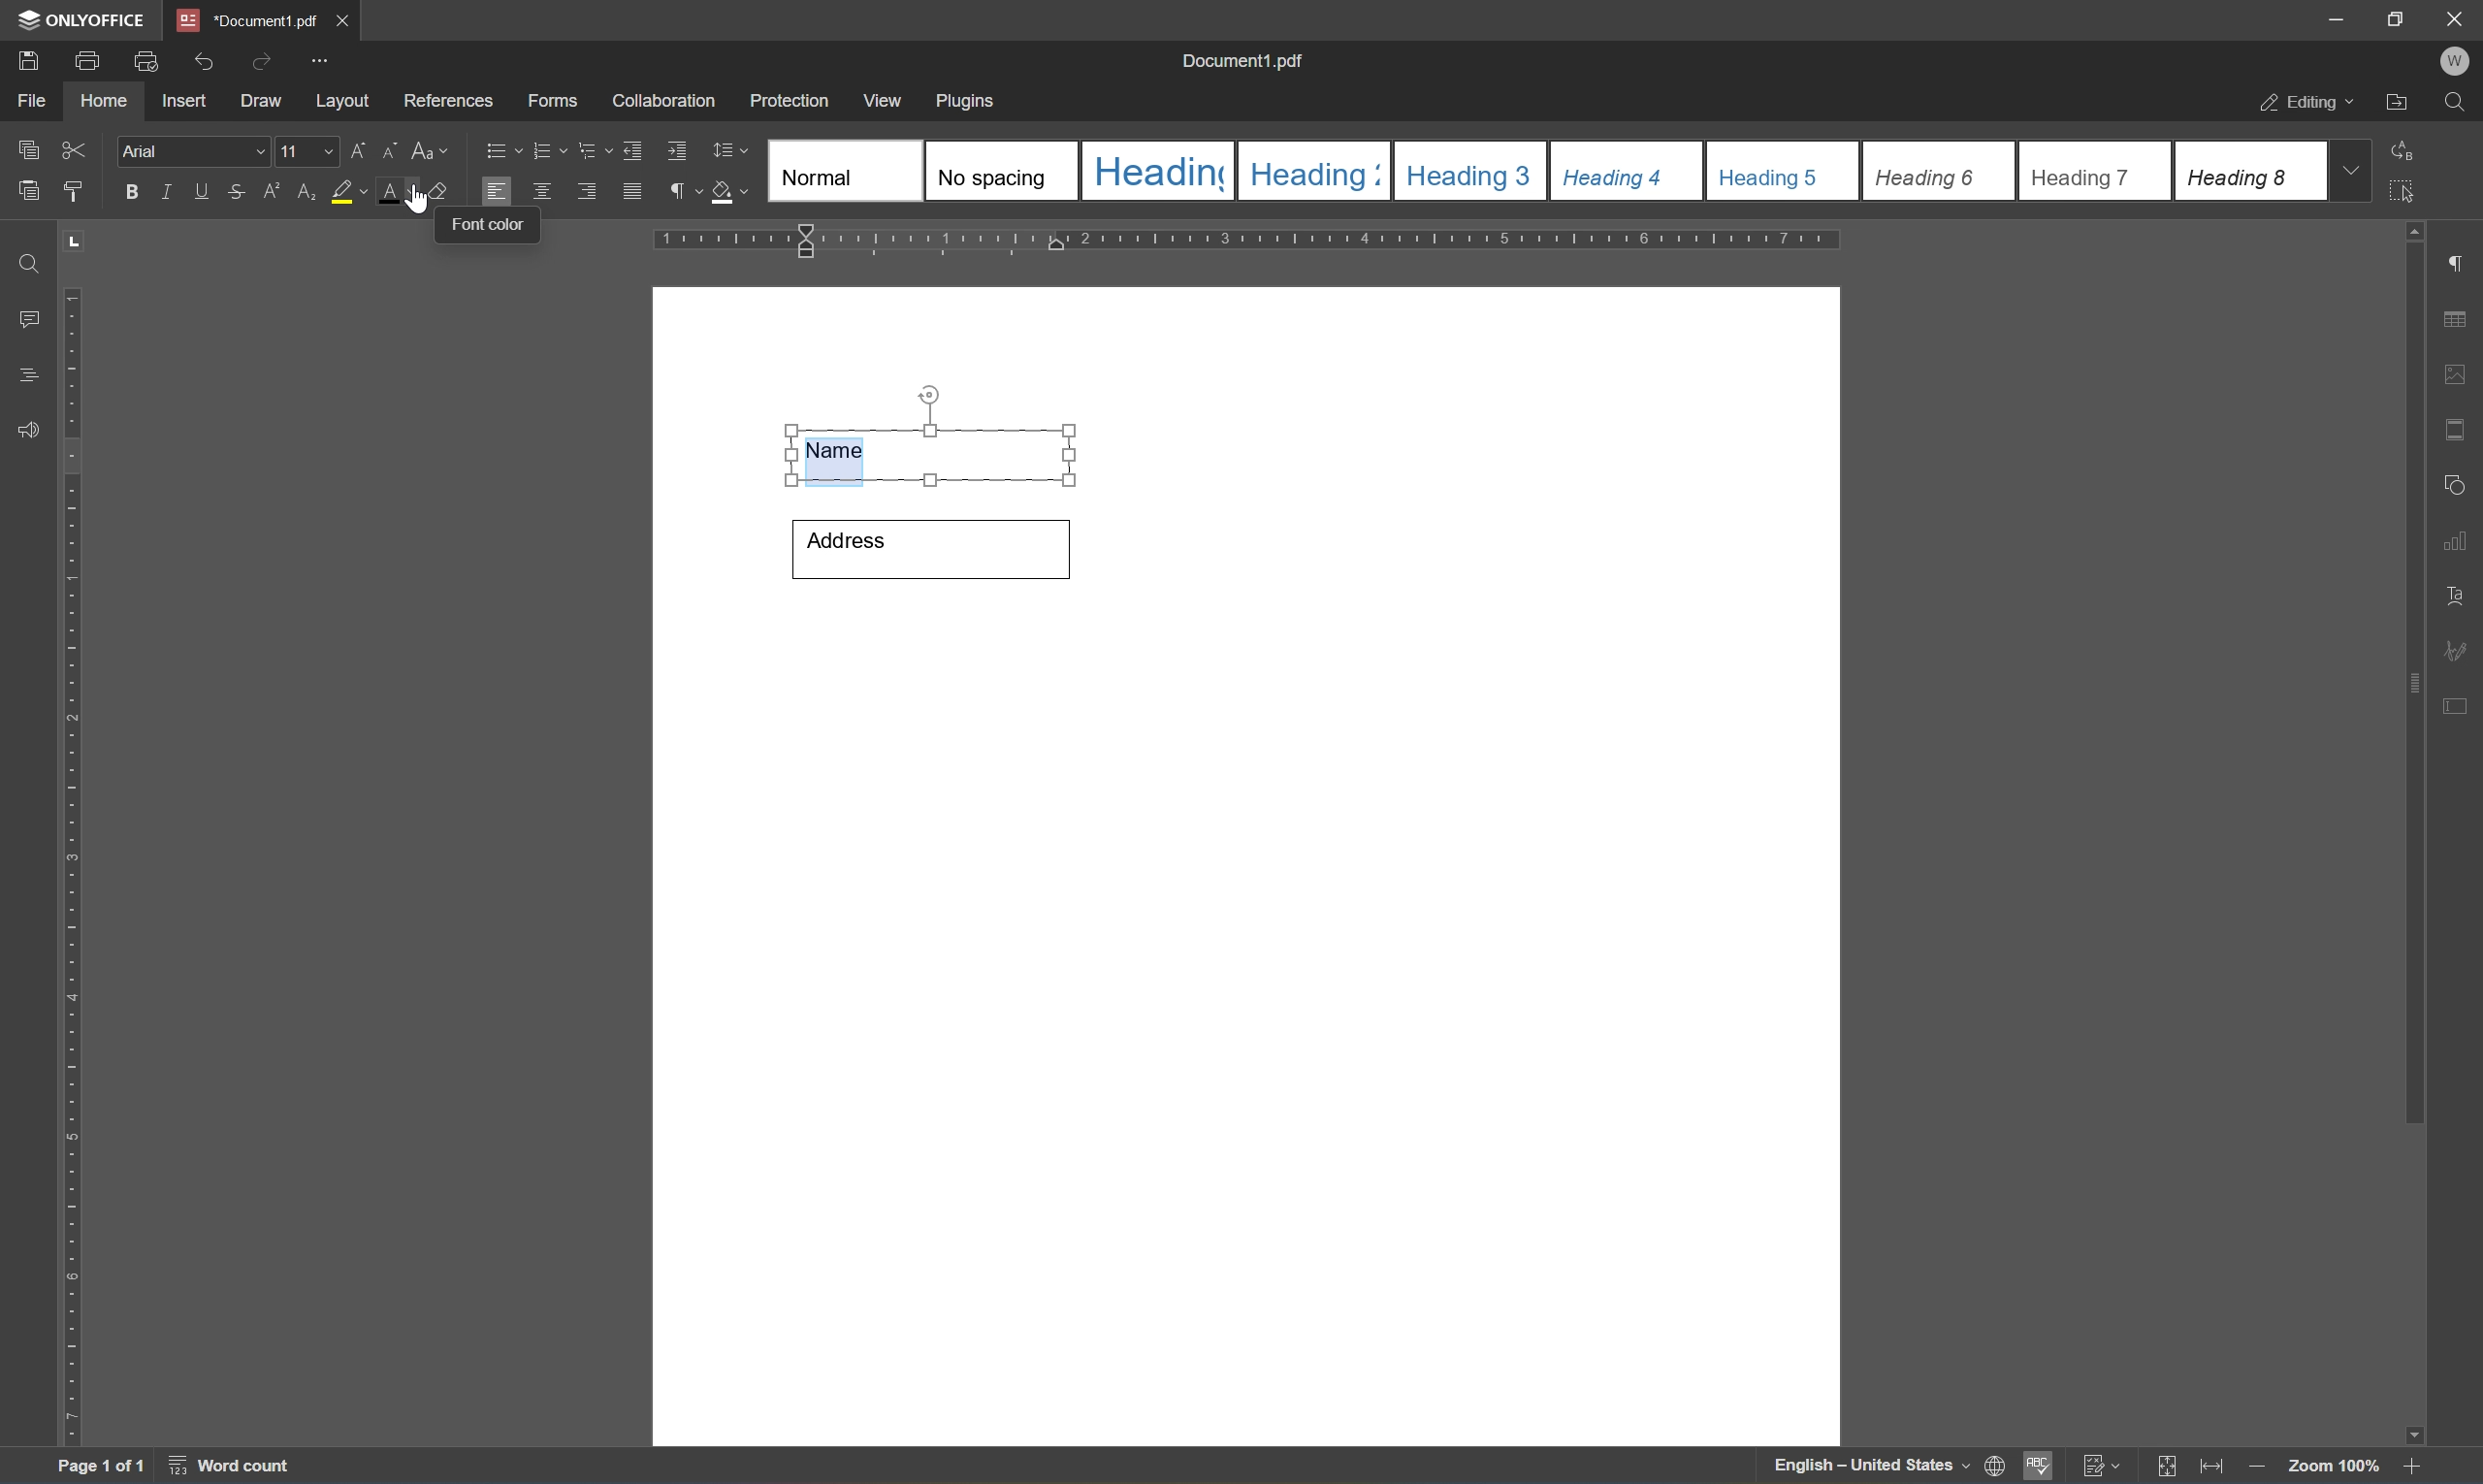  Describe the element at coordinates (2357, 172) in the screenshot. I see `drop down` at that location.